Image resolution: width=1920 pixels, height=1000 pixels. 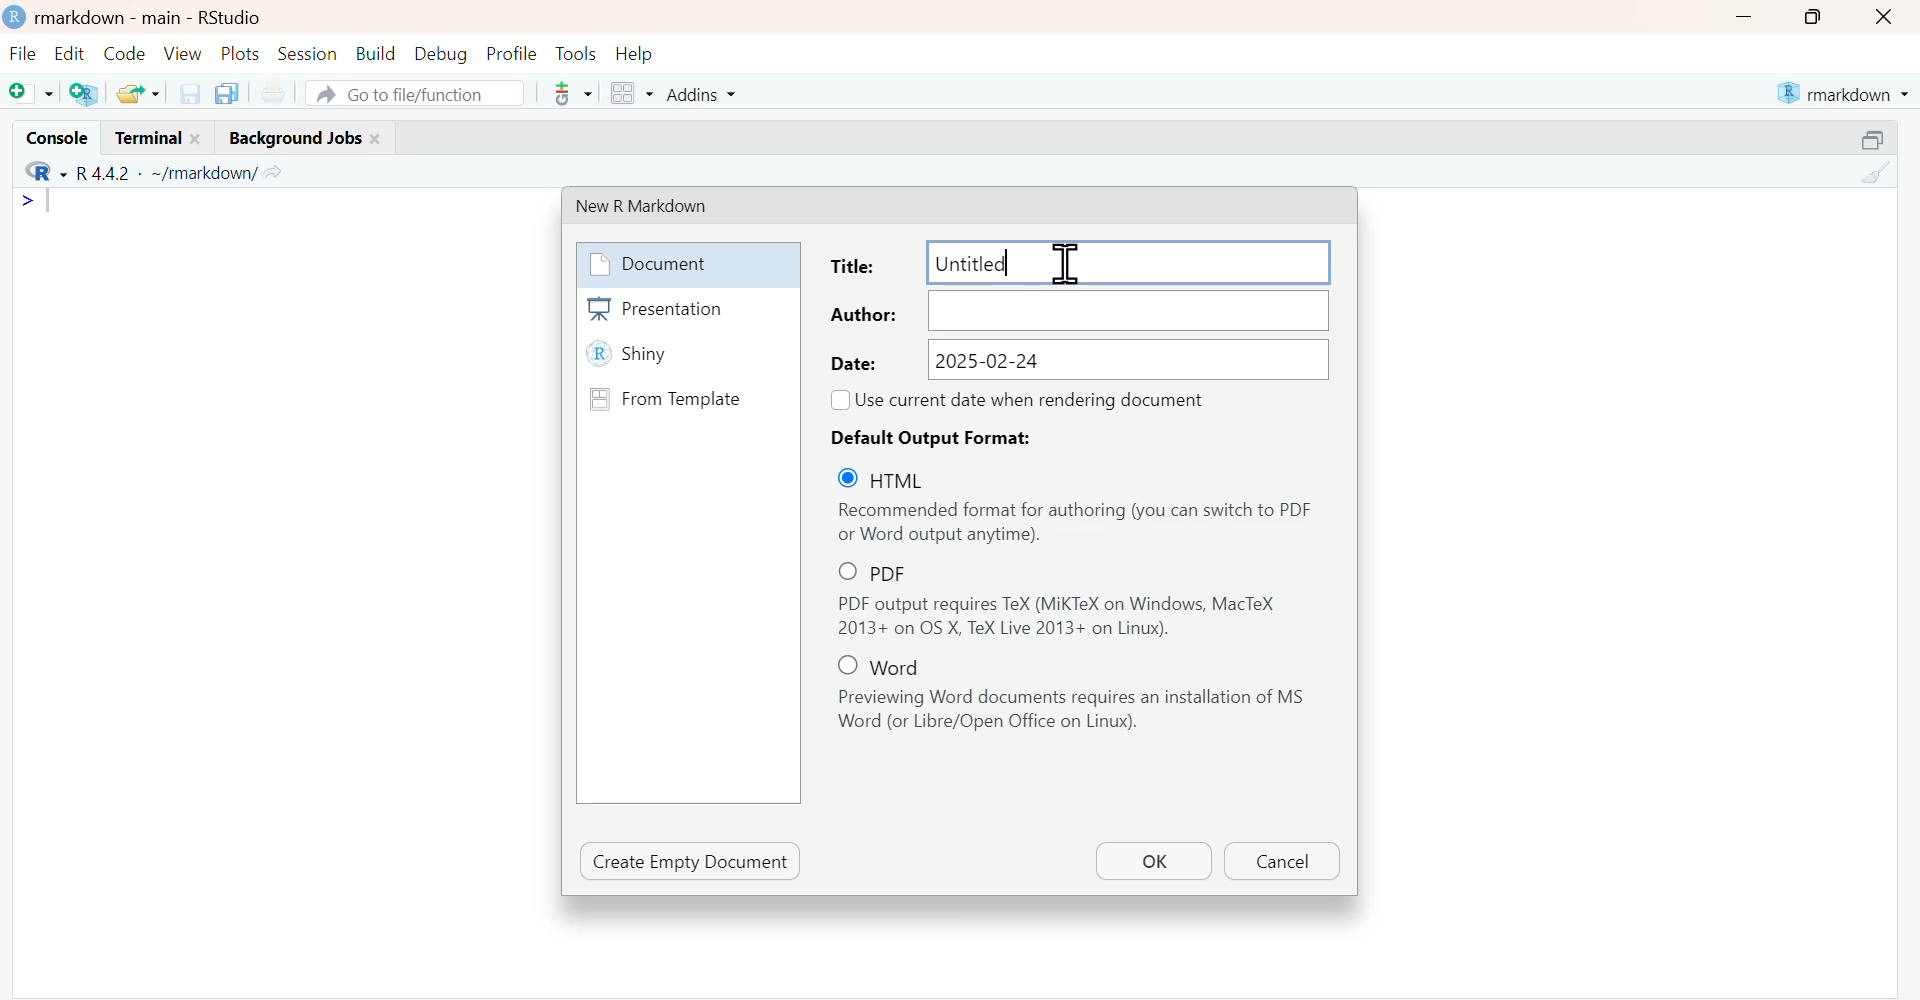 What do you see at coordinates (1076, 261) in the screenshot?
I see `Title - untitled` at bounding box center [1076, 261].